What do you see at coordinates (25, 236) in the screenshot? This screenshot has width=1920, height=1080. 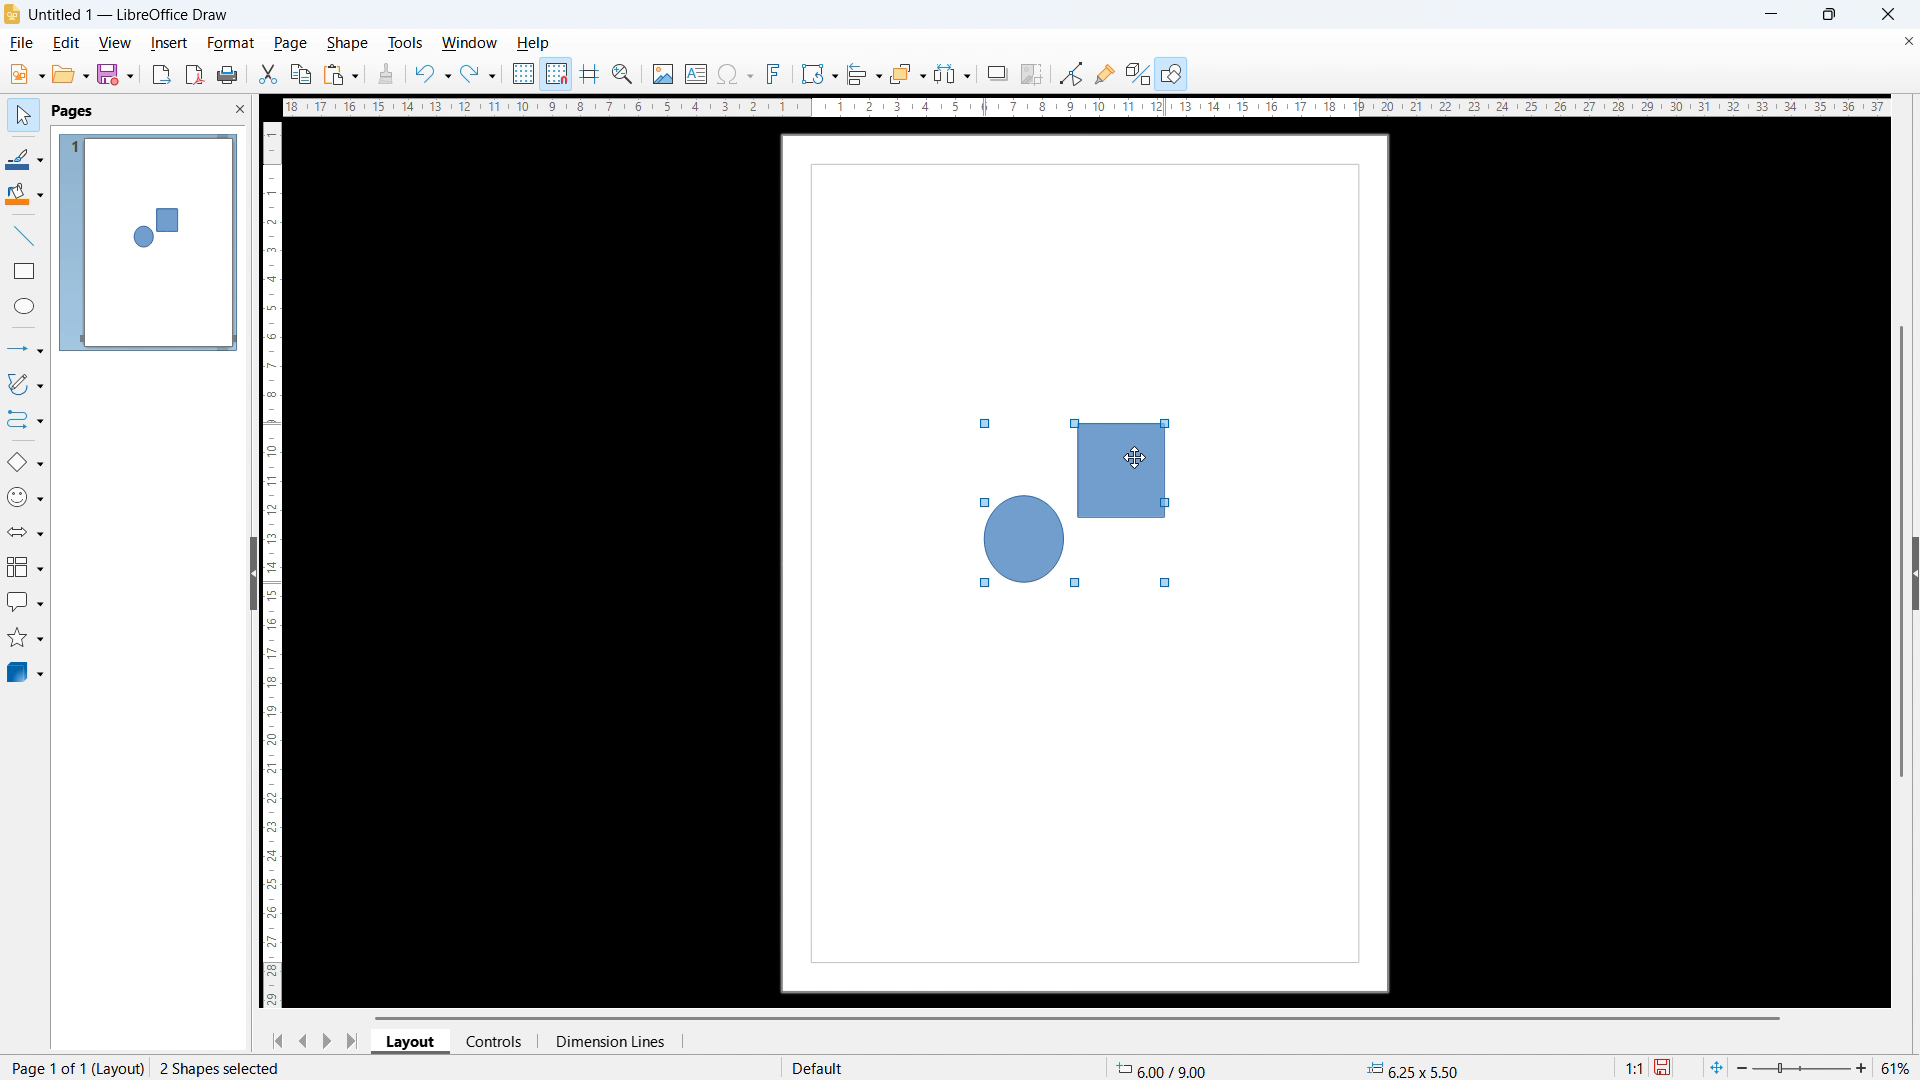 I see `line` at bounding box center [25, 236].